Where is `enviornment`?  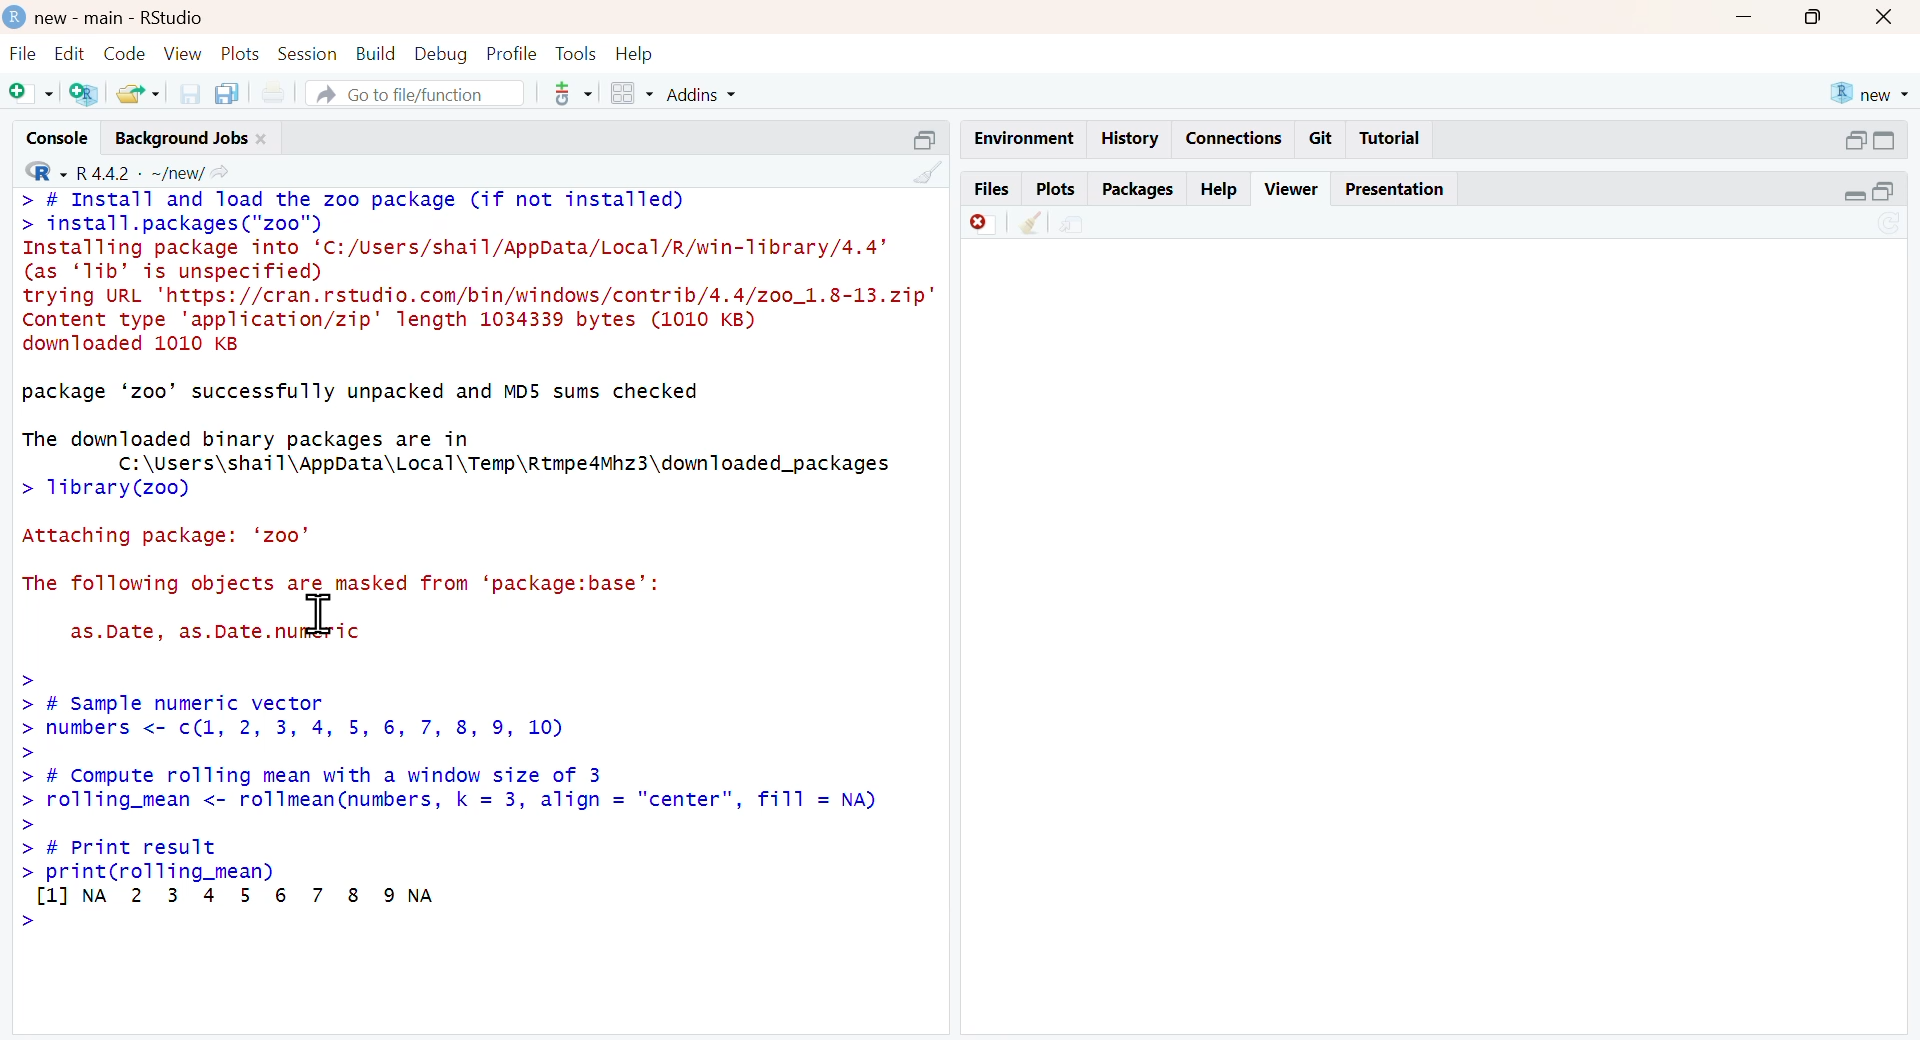
enviornment is located at coordinates (1022, 137).